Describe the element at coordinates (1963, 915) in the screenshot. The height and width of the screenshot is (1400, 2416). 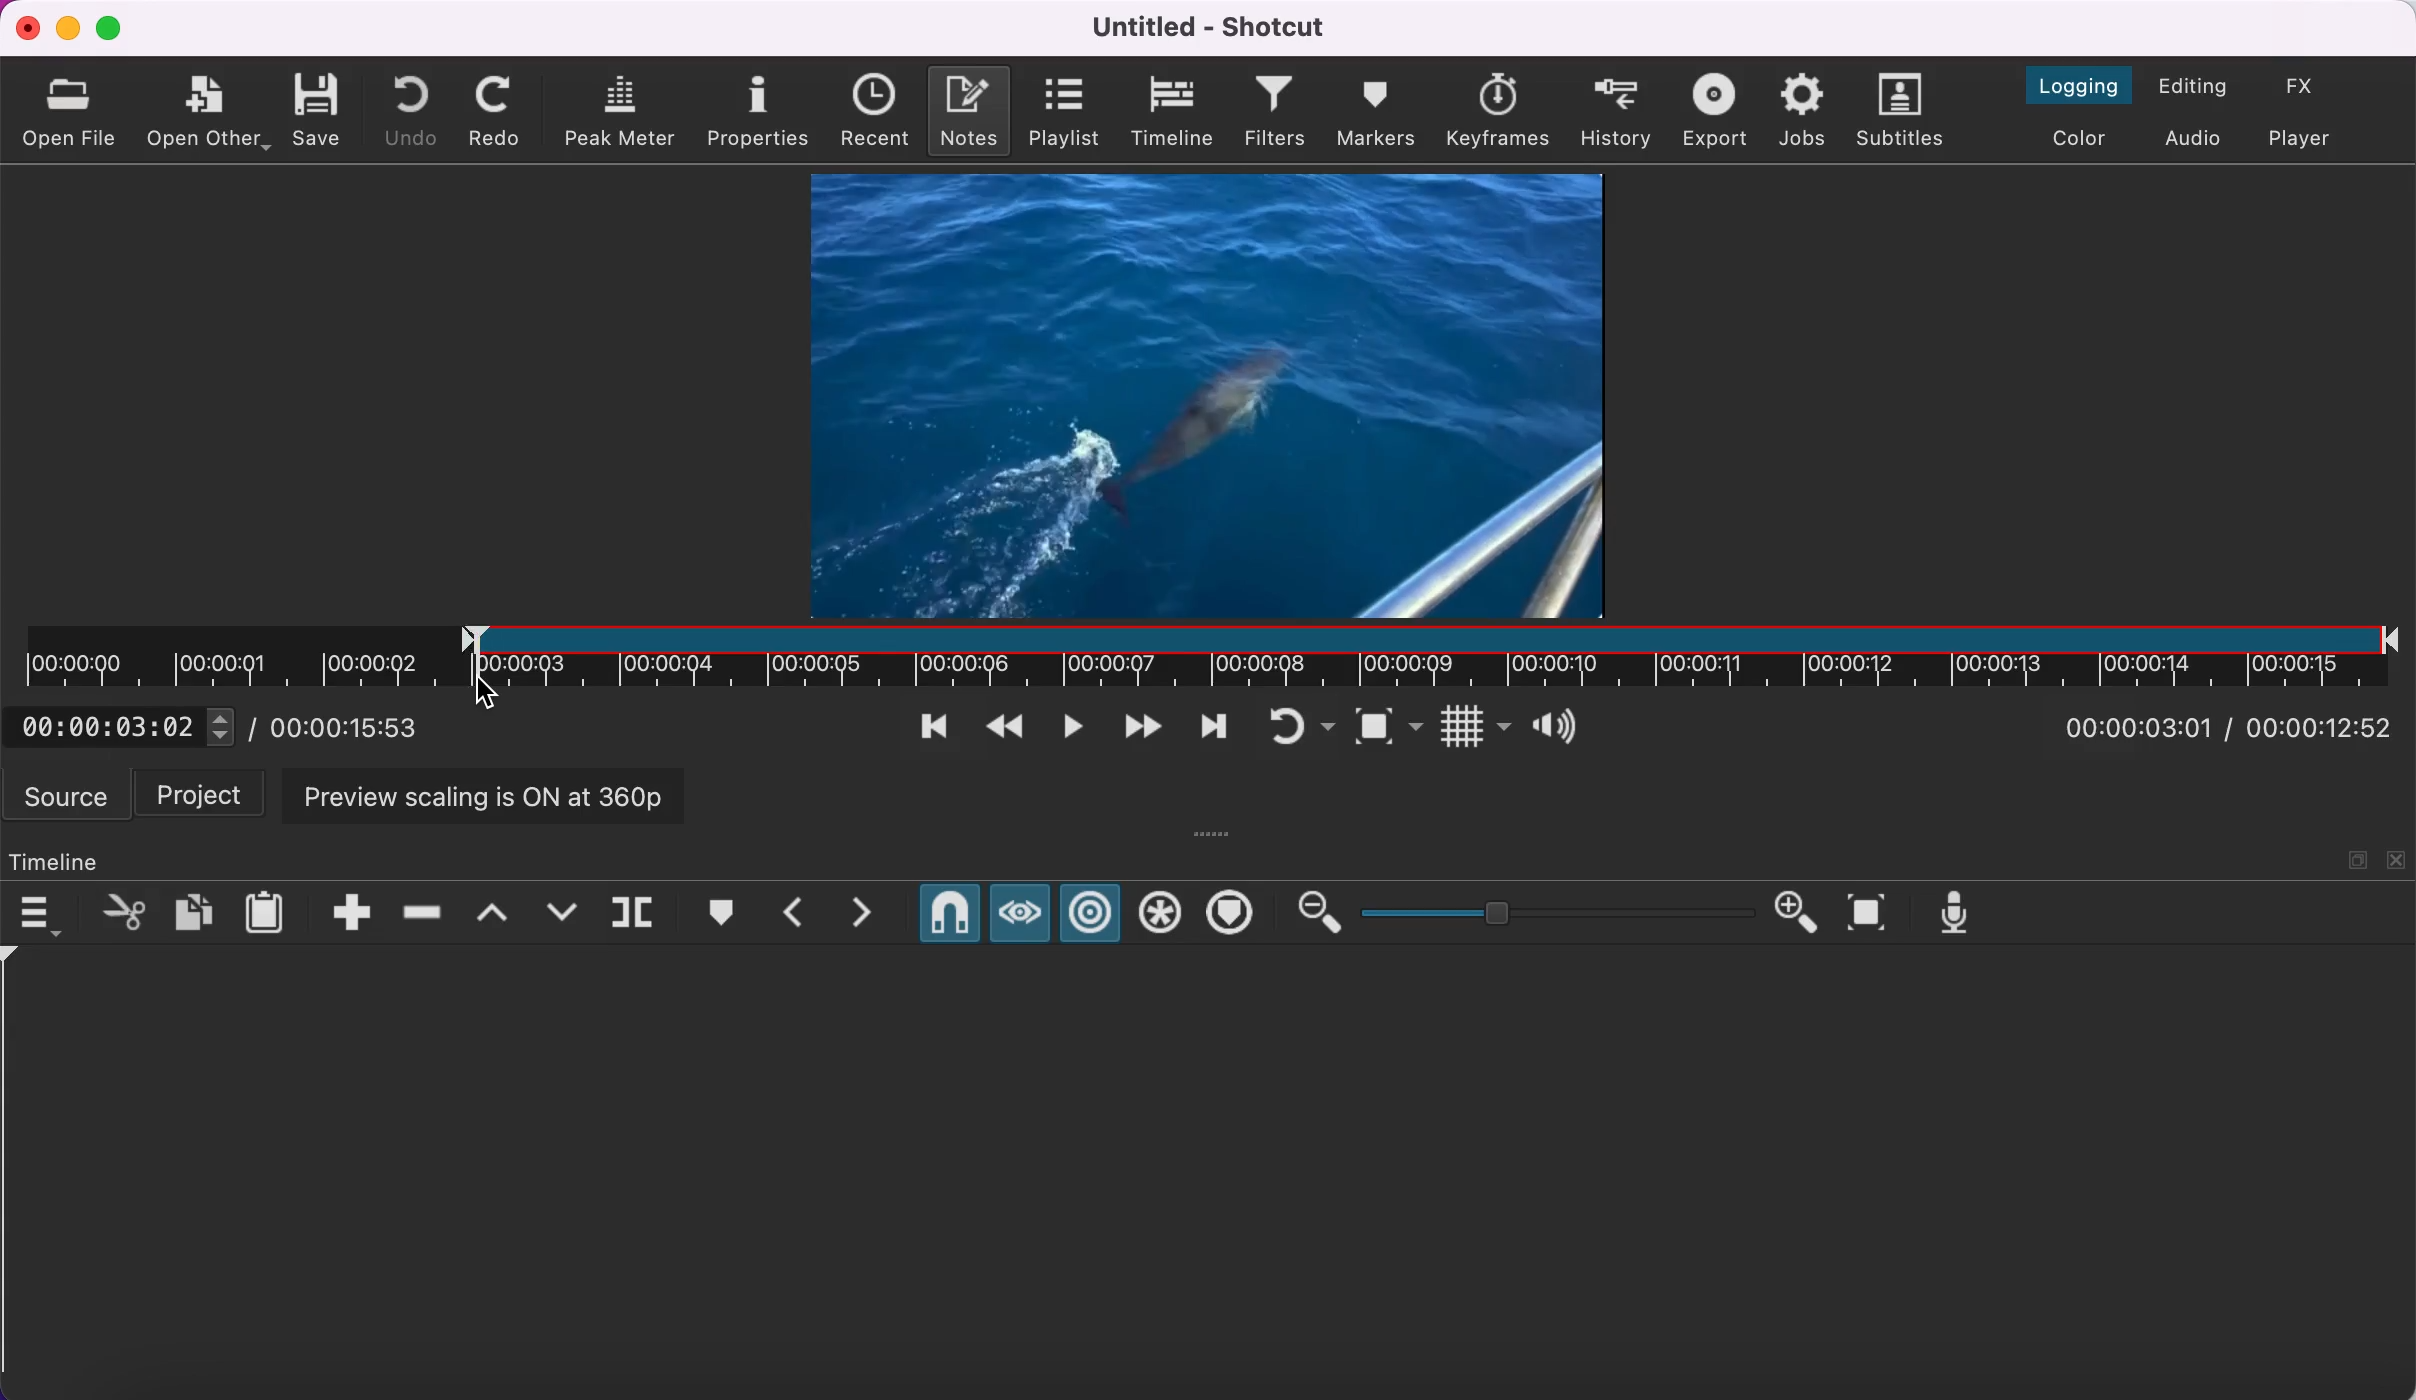
I see `record audio` at that location.